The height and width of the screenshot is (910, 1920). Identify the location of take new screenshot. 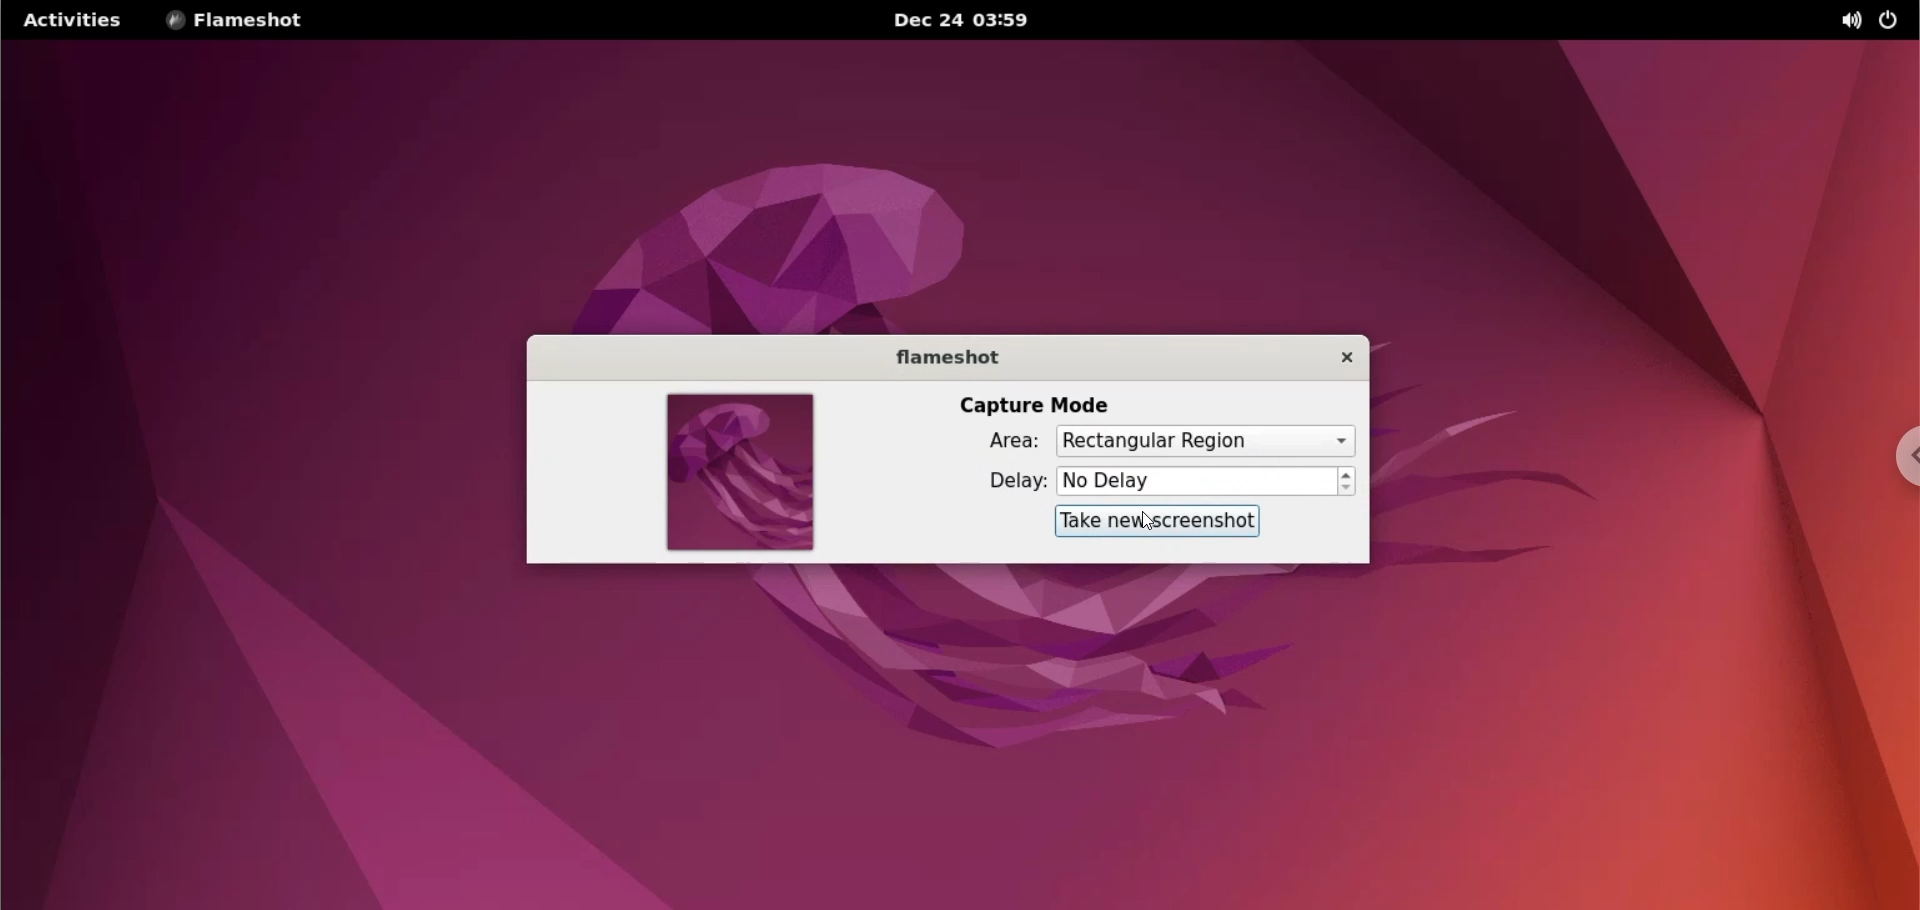
(1157, 521).